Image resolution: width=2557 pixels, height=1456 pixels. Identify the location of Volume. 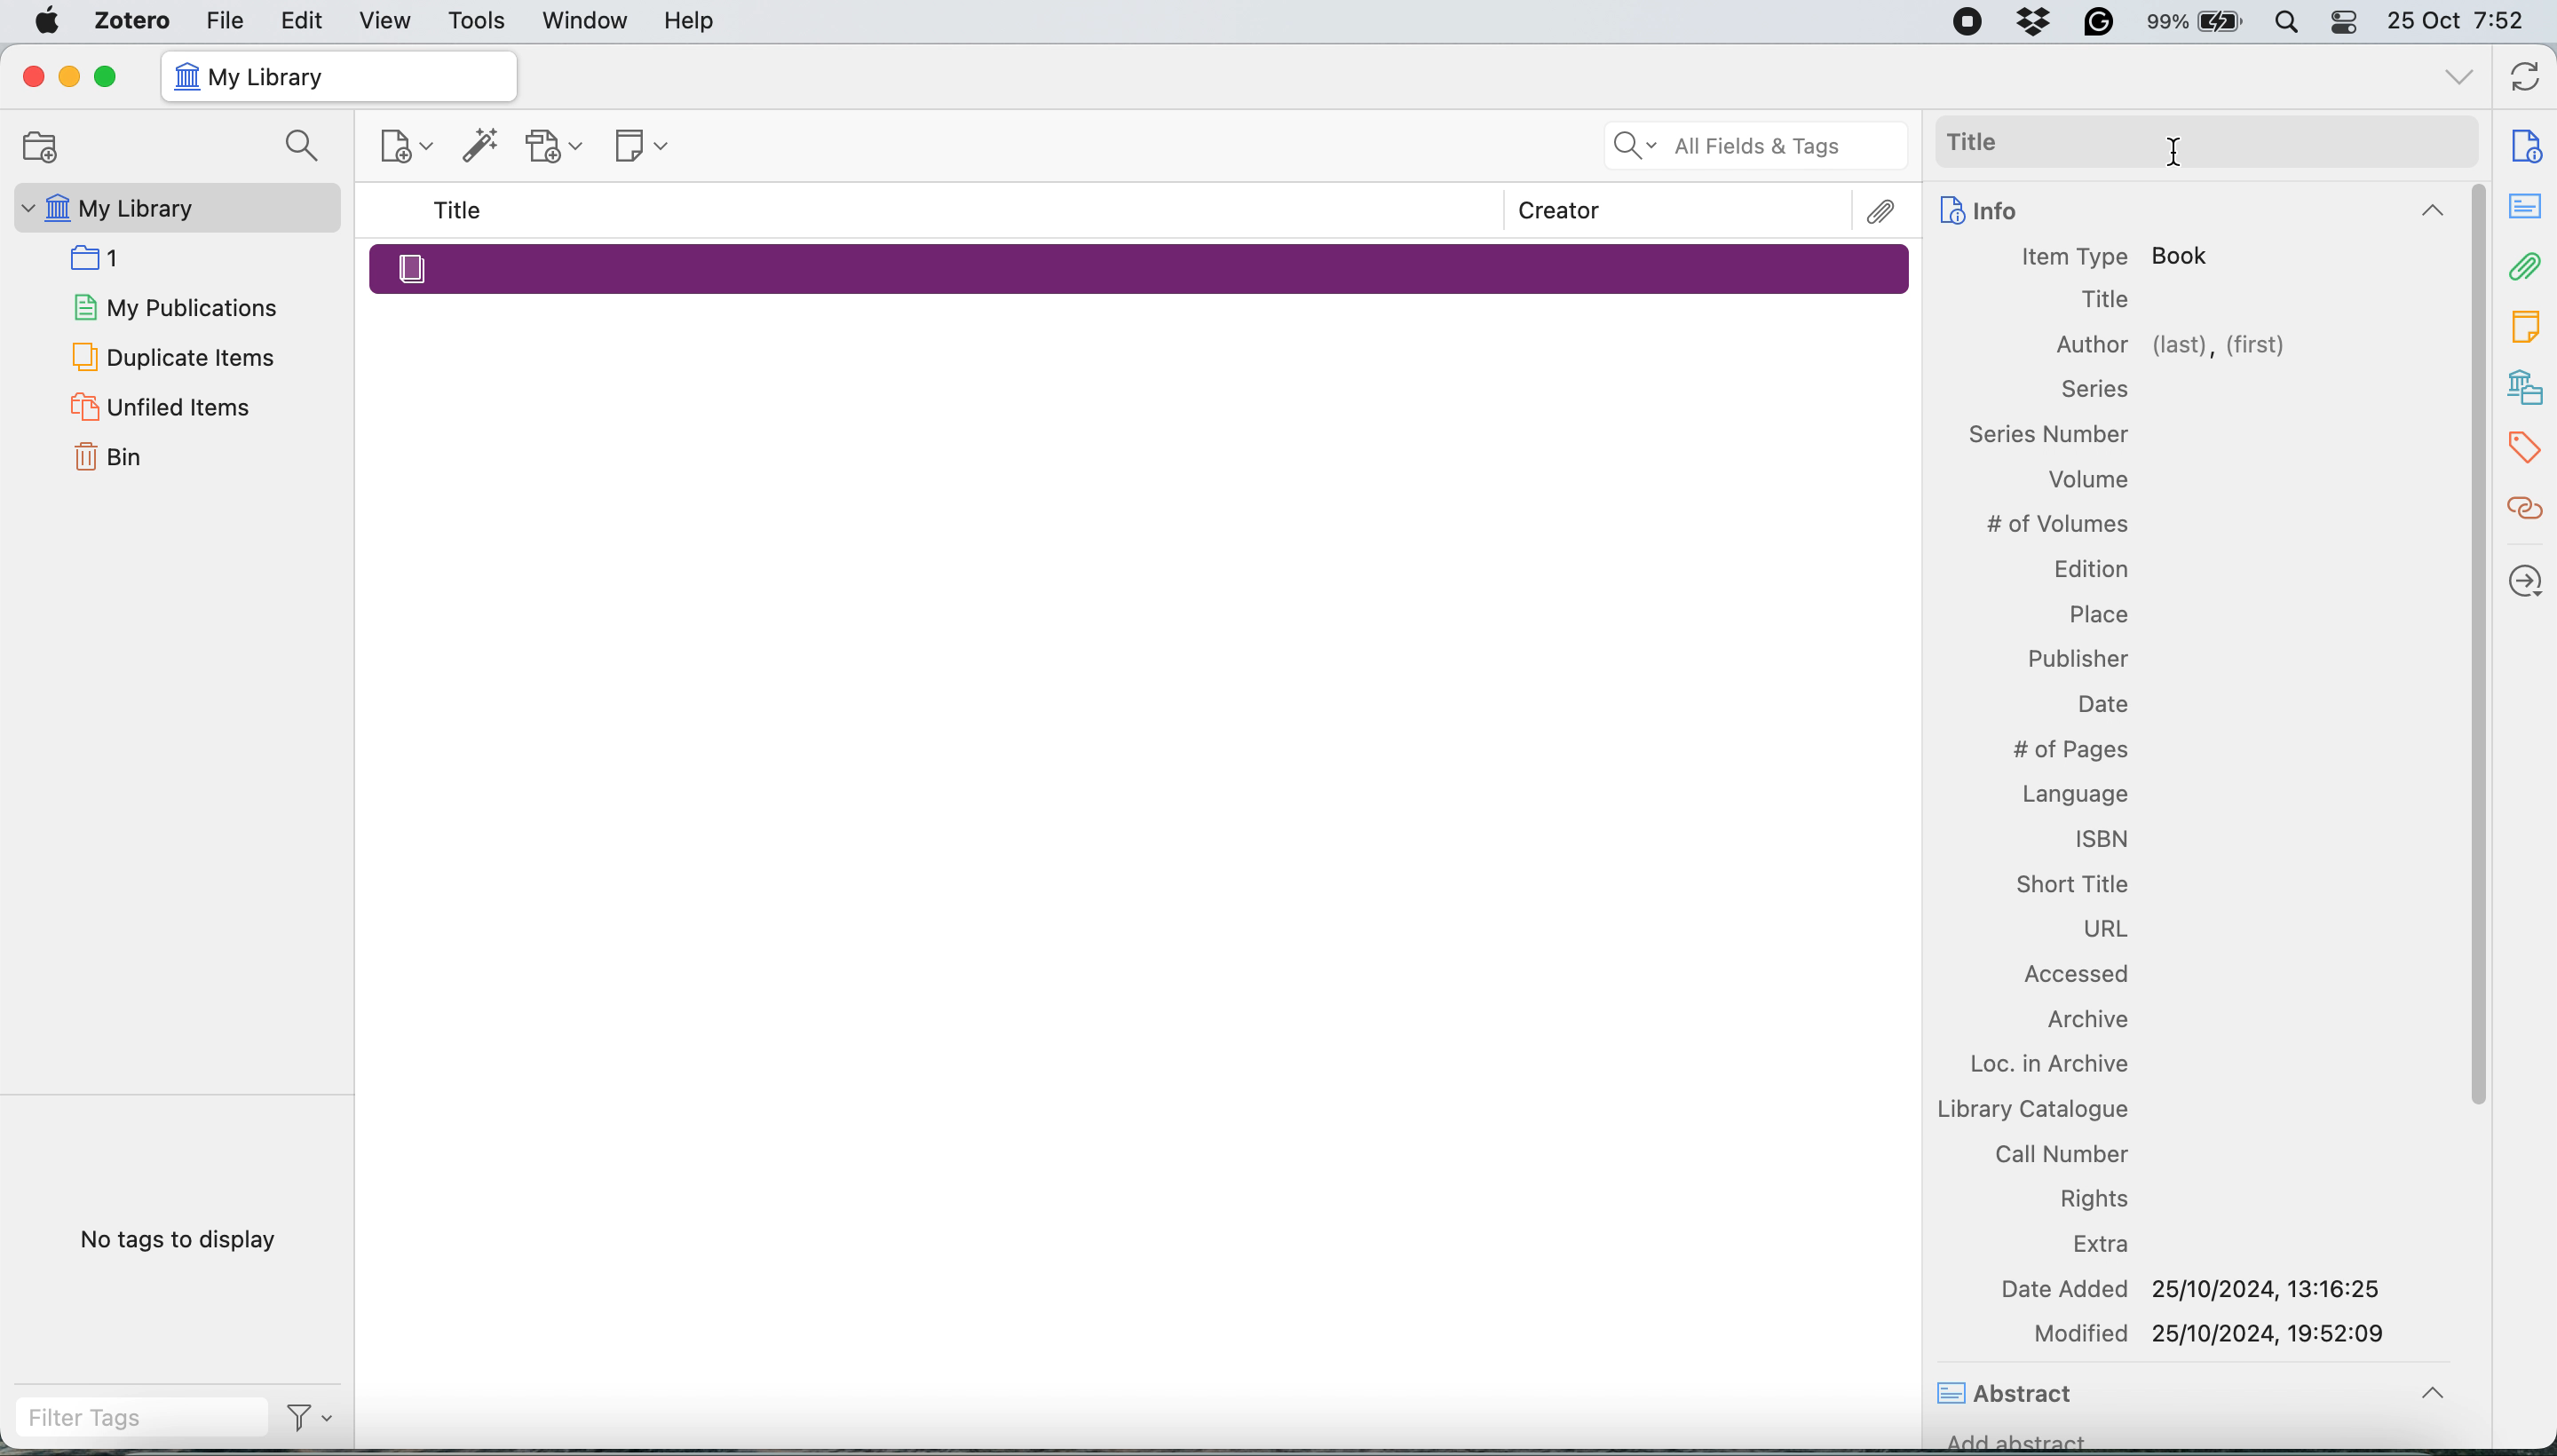
(2089, 483).